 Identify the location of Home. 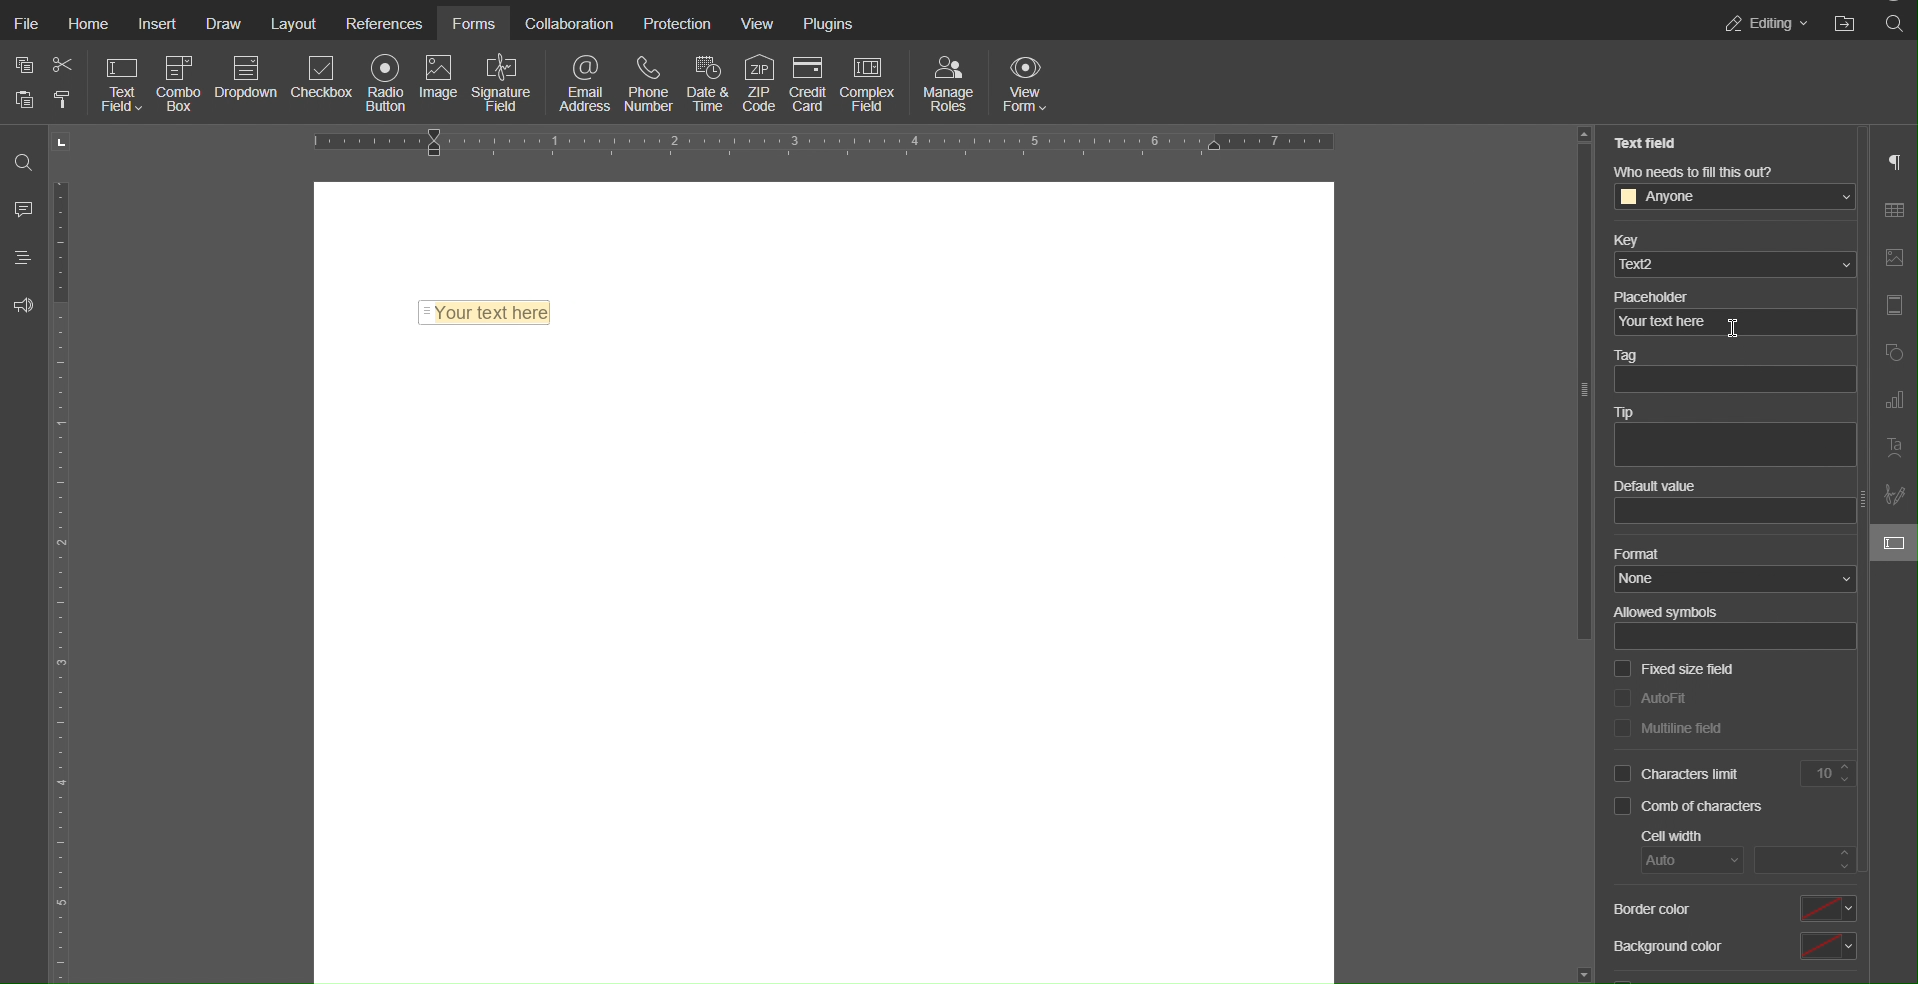
(88, 25).